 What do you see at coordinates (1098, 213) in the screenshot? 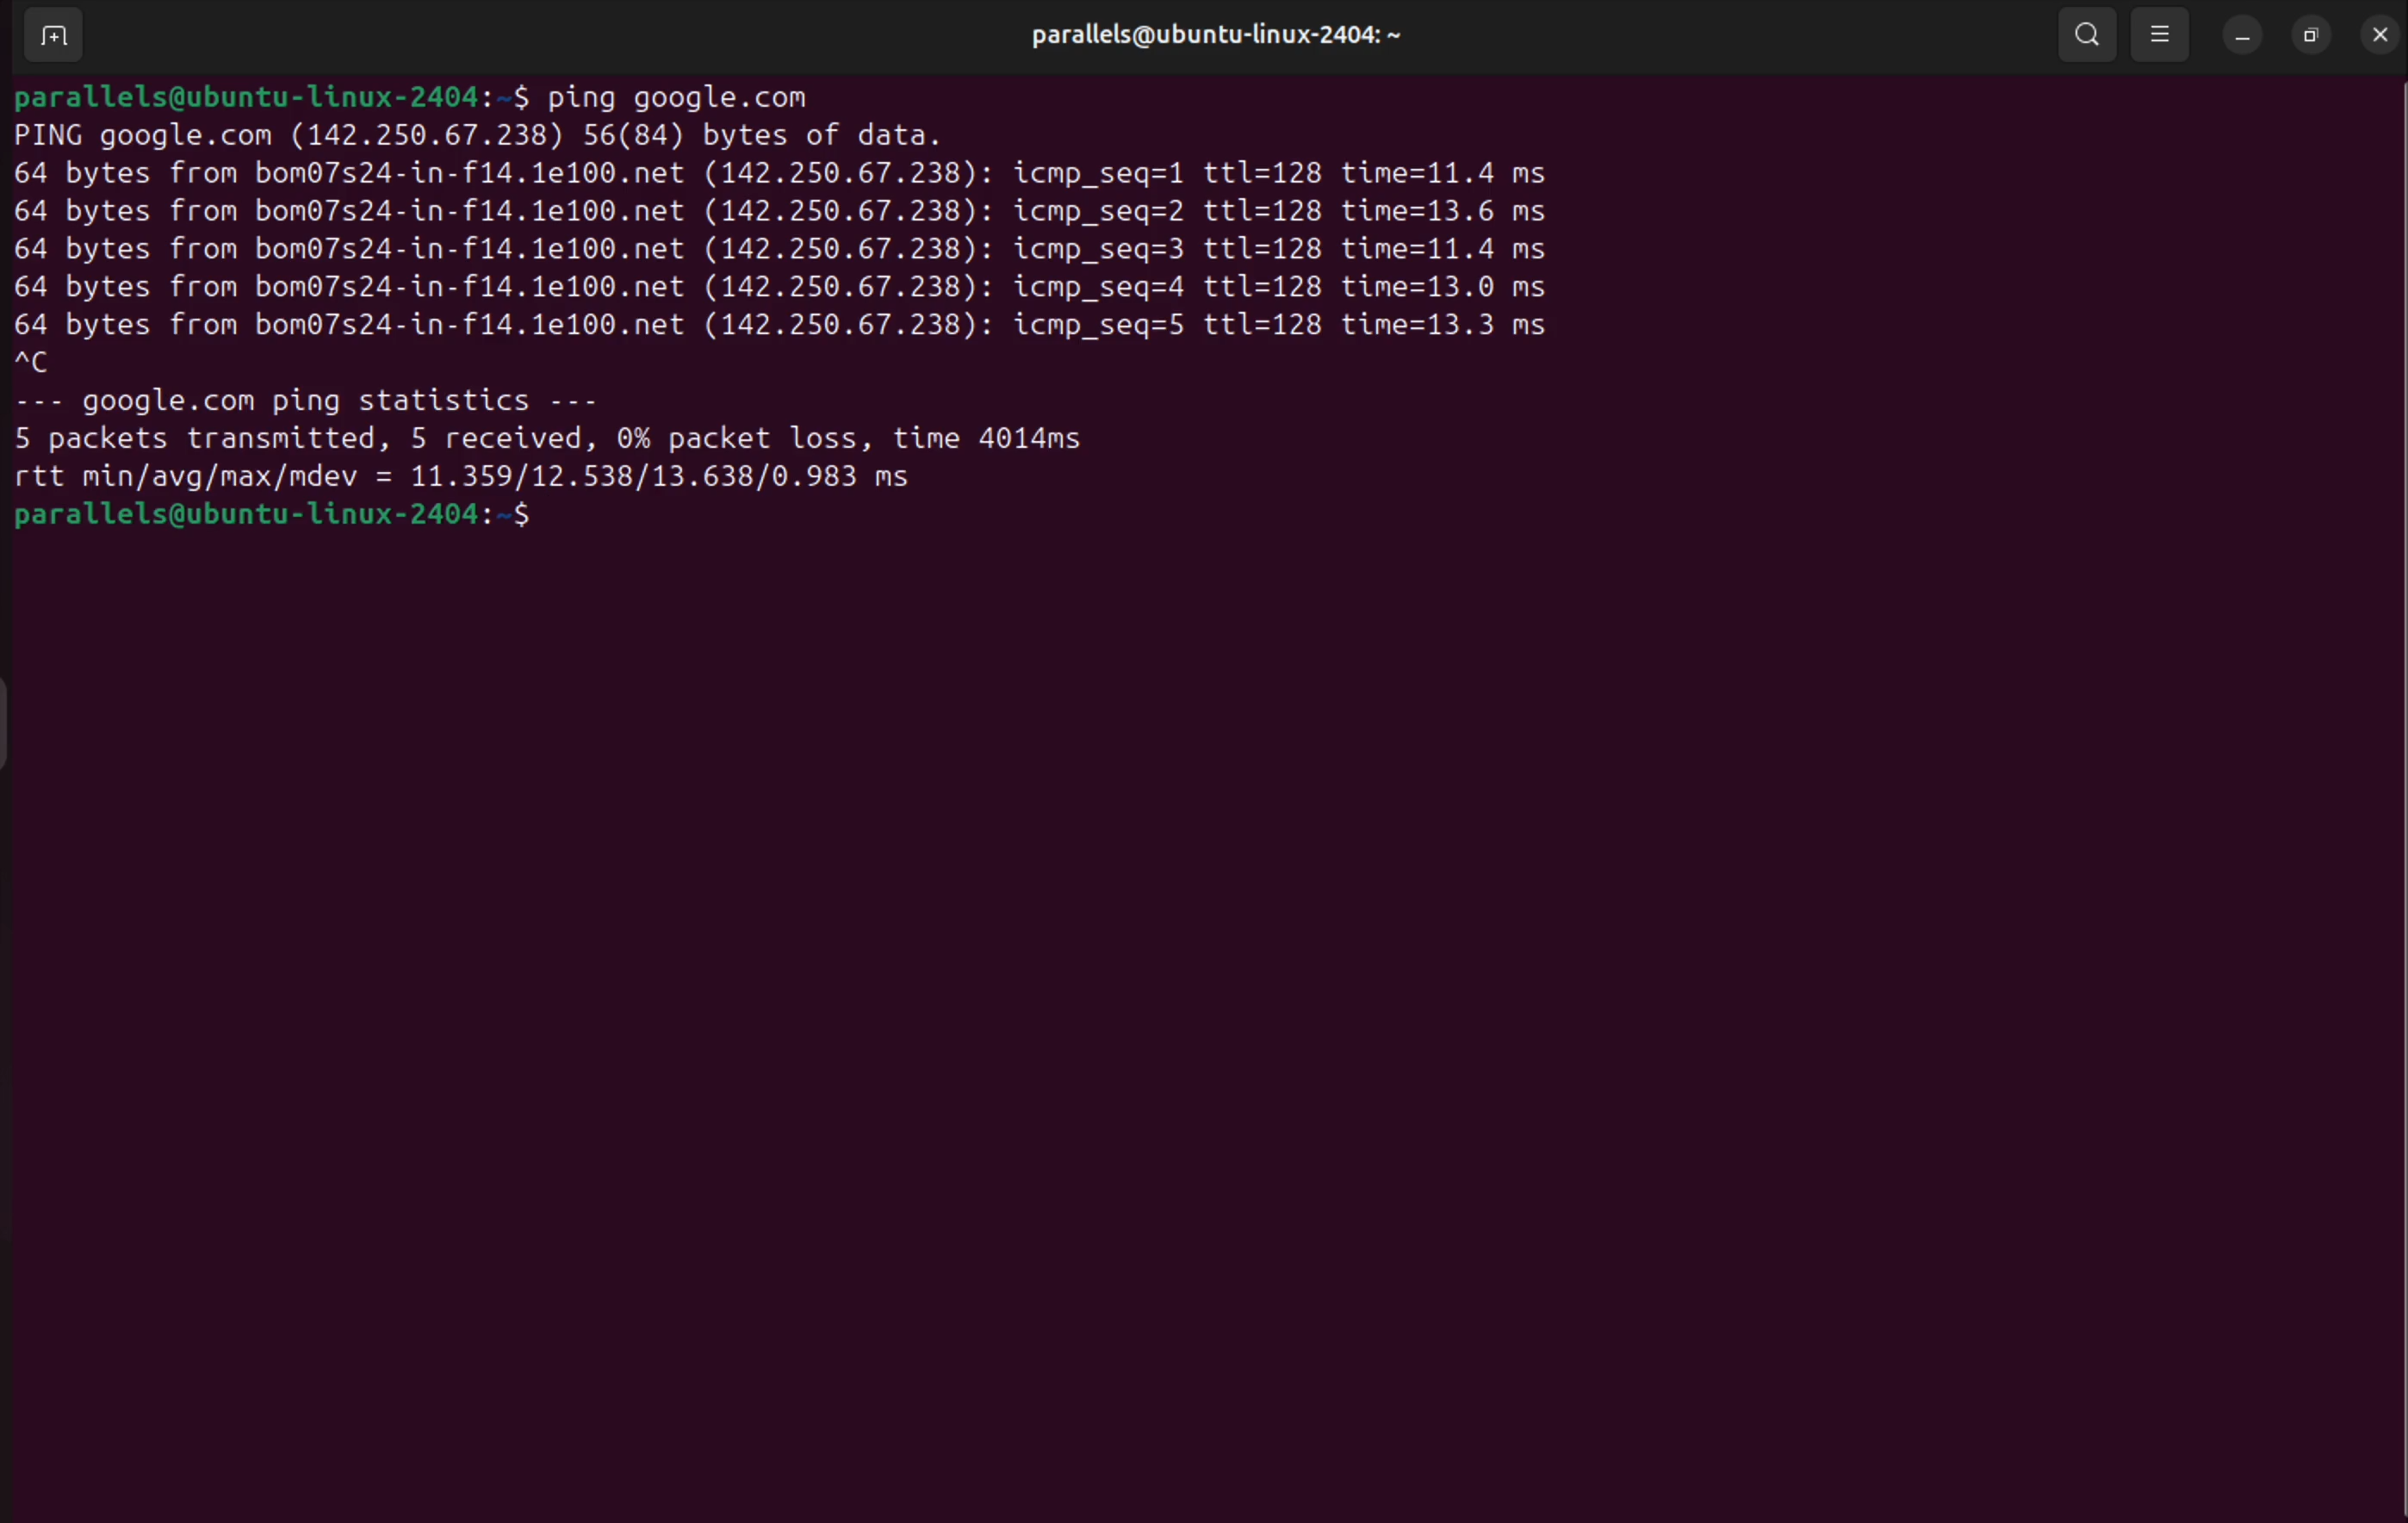
I see `icmp seq 2` at bounding box center [1098, 213].